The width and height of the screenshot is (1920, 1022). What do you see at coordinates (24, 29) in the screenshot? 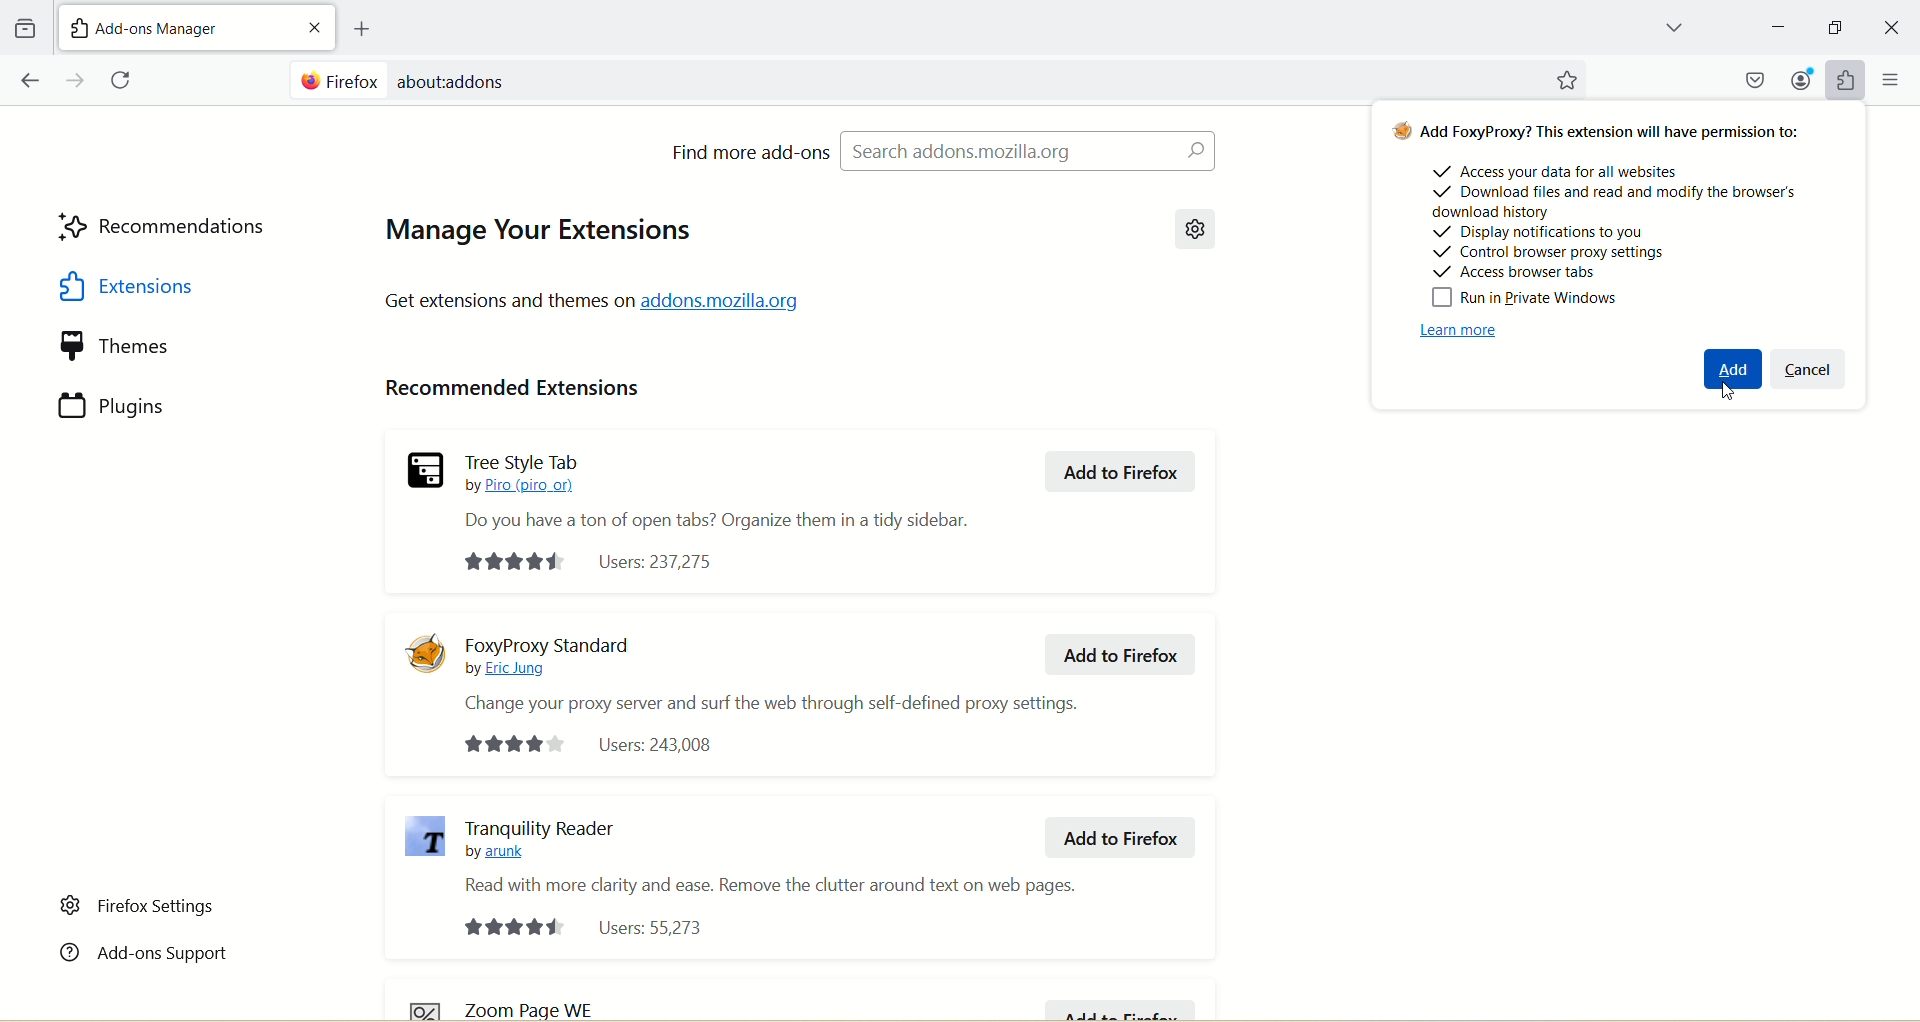
I see `Folder` at bounding box center [24, 29].